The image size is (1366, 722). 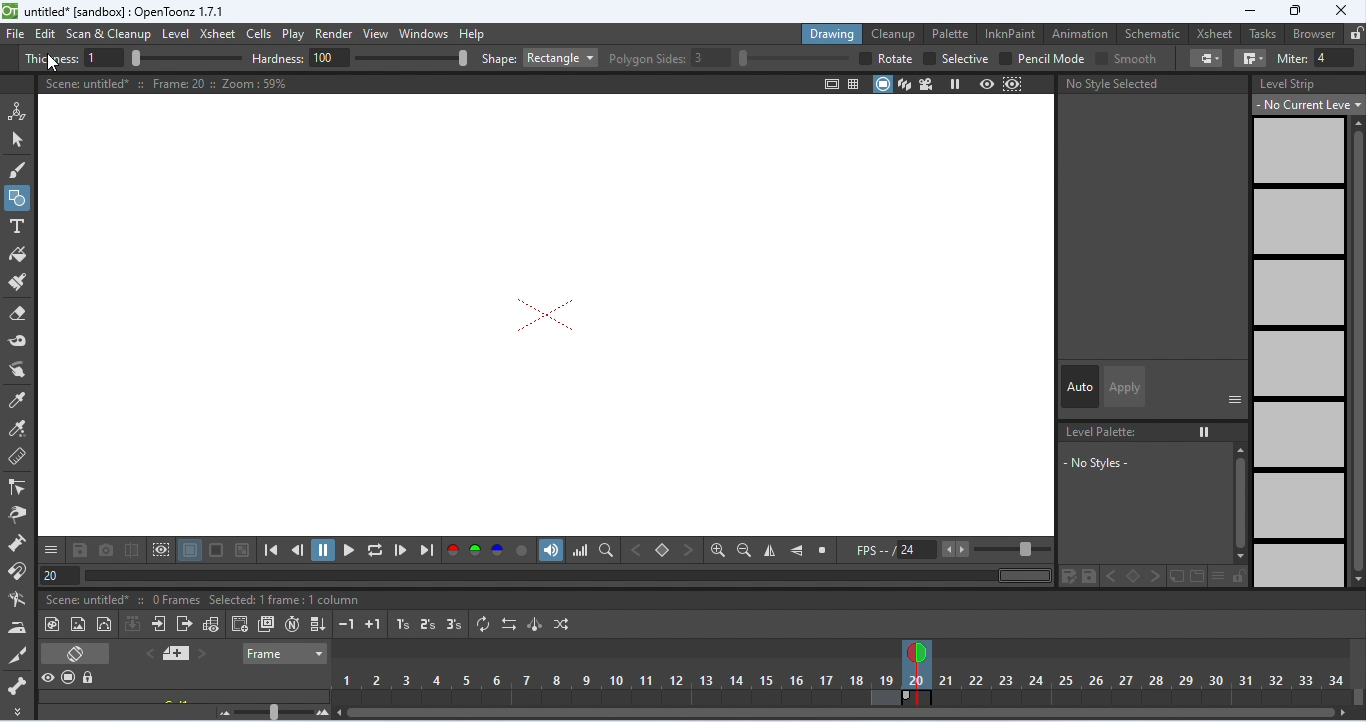 I want to click on lock palette, so click(x=1240, y=577).